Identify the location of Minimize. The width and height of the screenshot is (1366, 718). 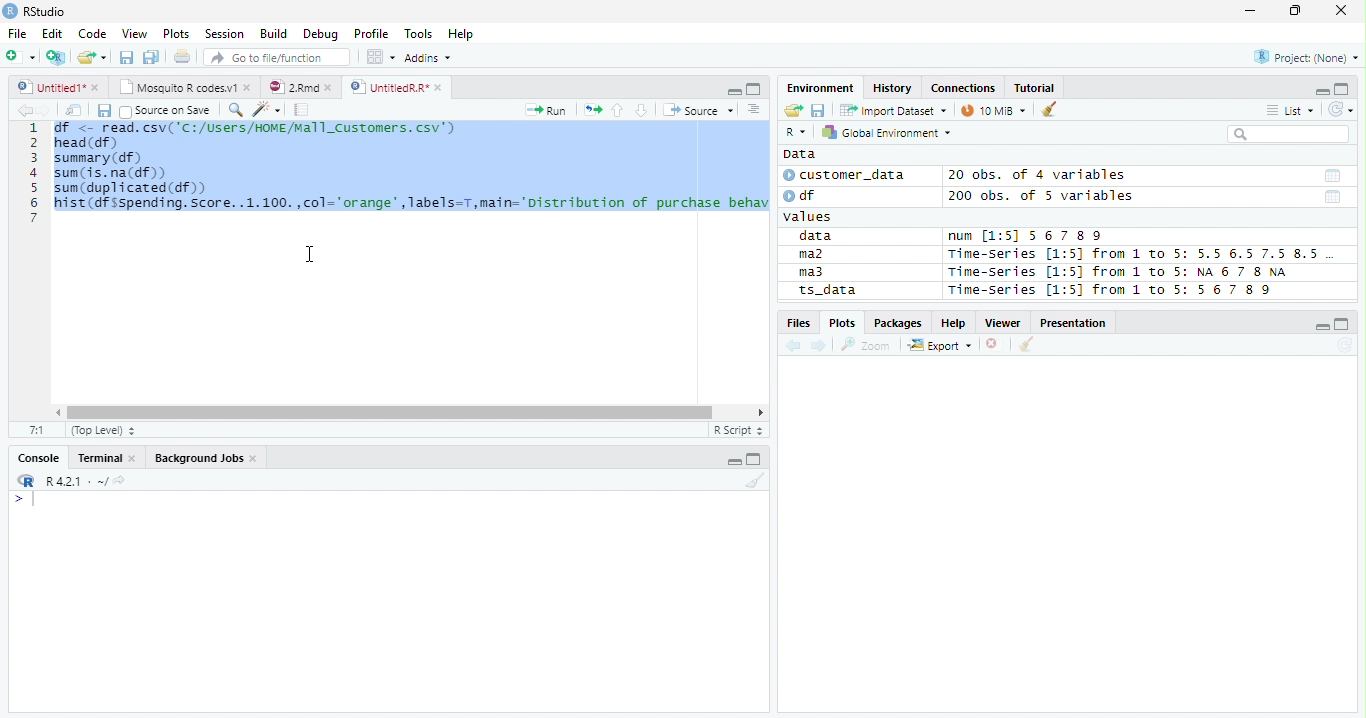
(1323, 328).